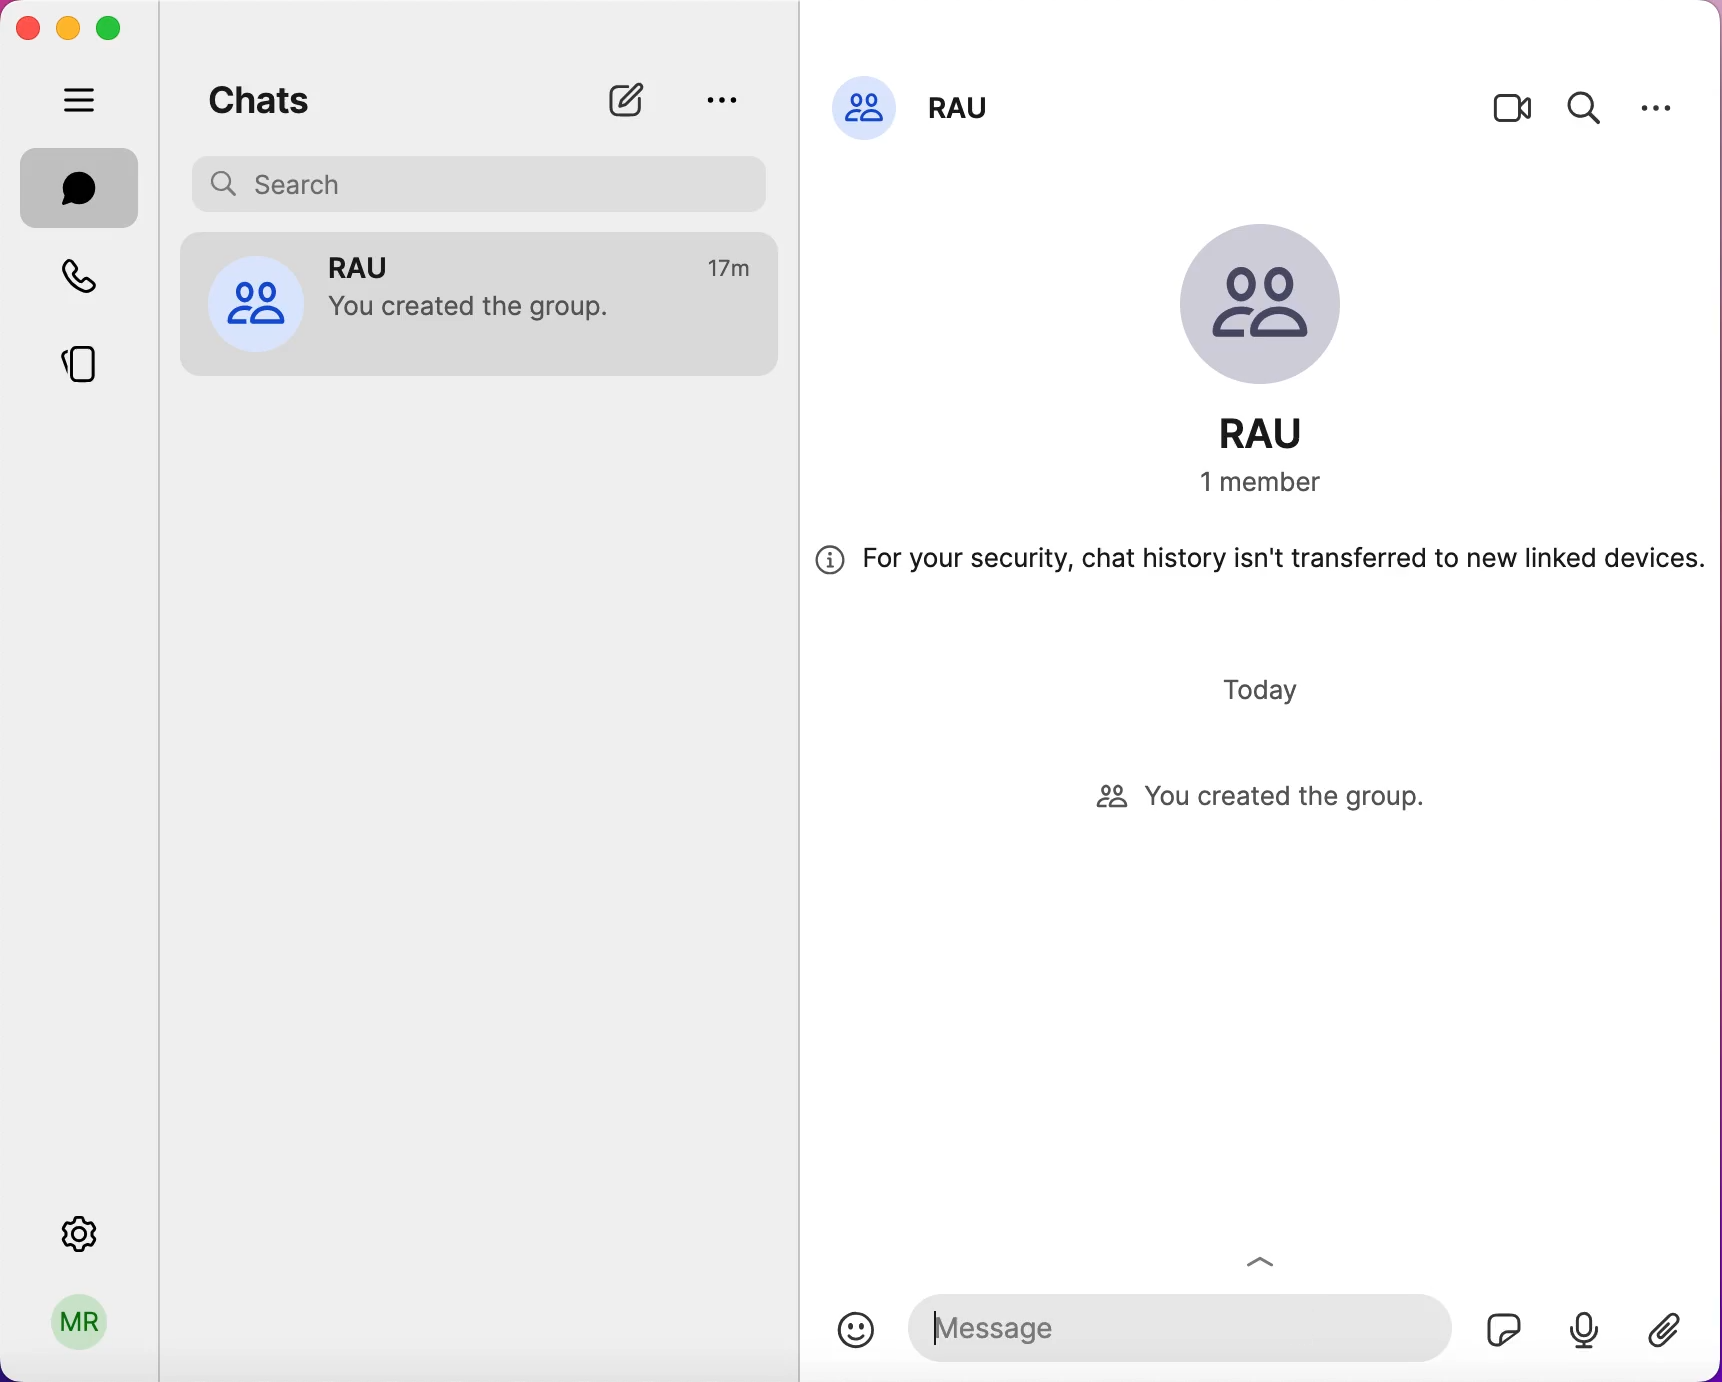 This screenshot has height=1382, width=1722. What do you see at coordinates (938, 1329) in the screenshot?
I see `text cursor` at bounding box center [938, 1329].